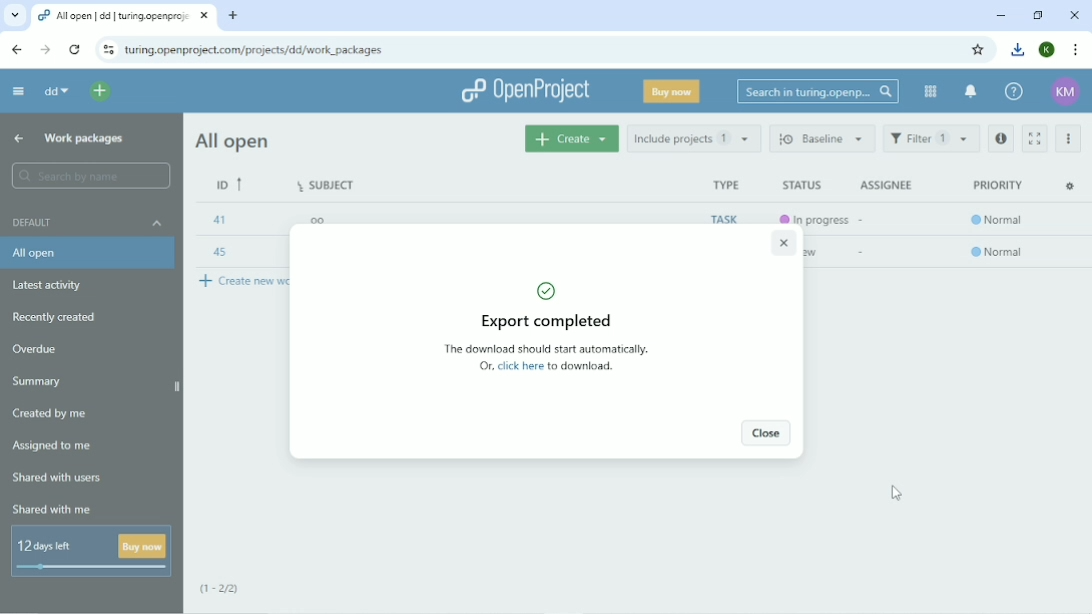 Image resolution: width=1092 pixels, height=614 pixels. What do you see at coordinates (51, 414) in the screenshot?
I see `Created by me` at bounding box center [51, 414].